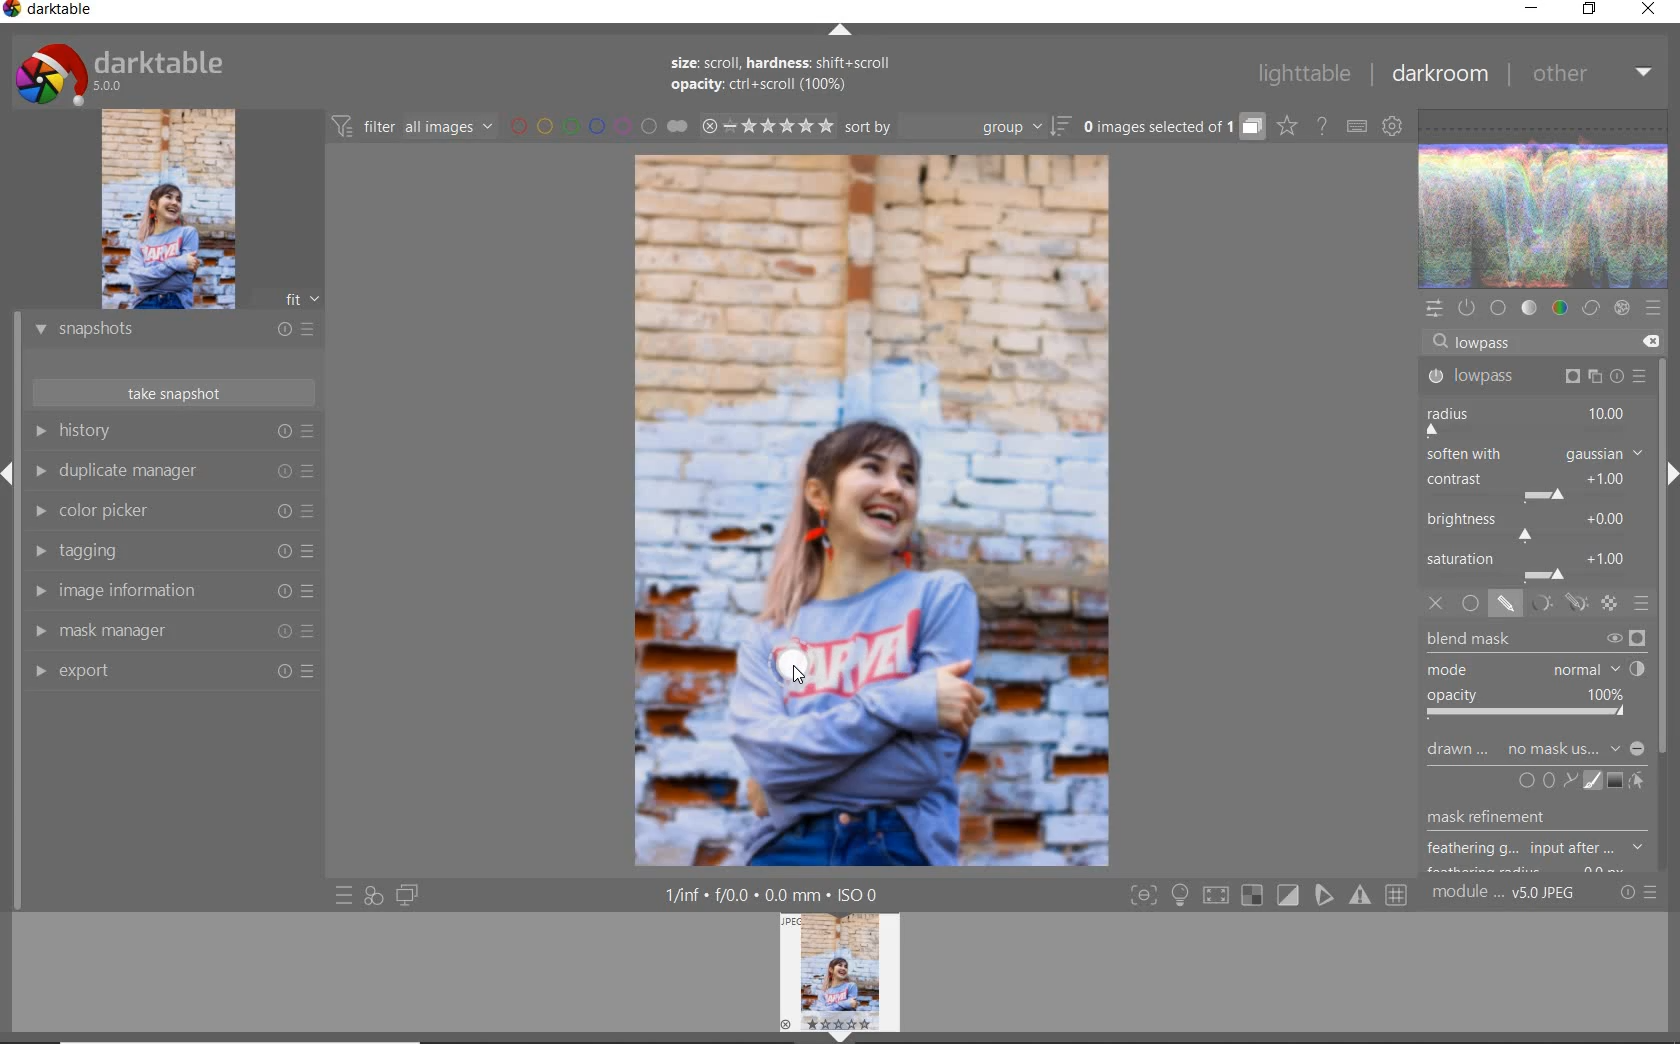 This screenshot has height=1044, width=1680. I want to click on lowpass, so click(1534, 377).